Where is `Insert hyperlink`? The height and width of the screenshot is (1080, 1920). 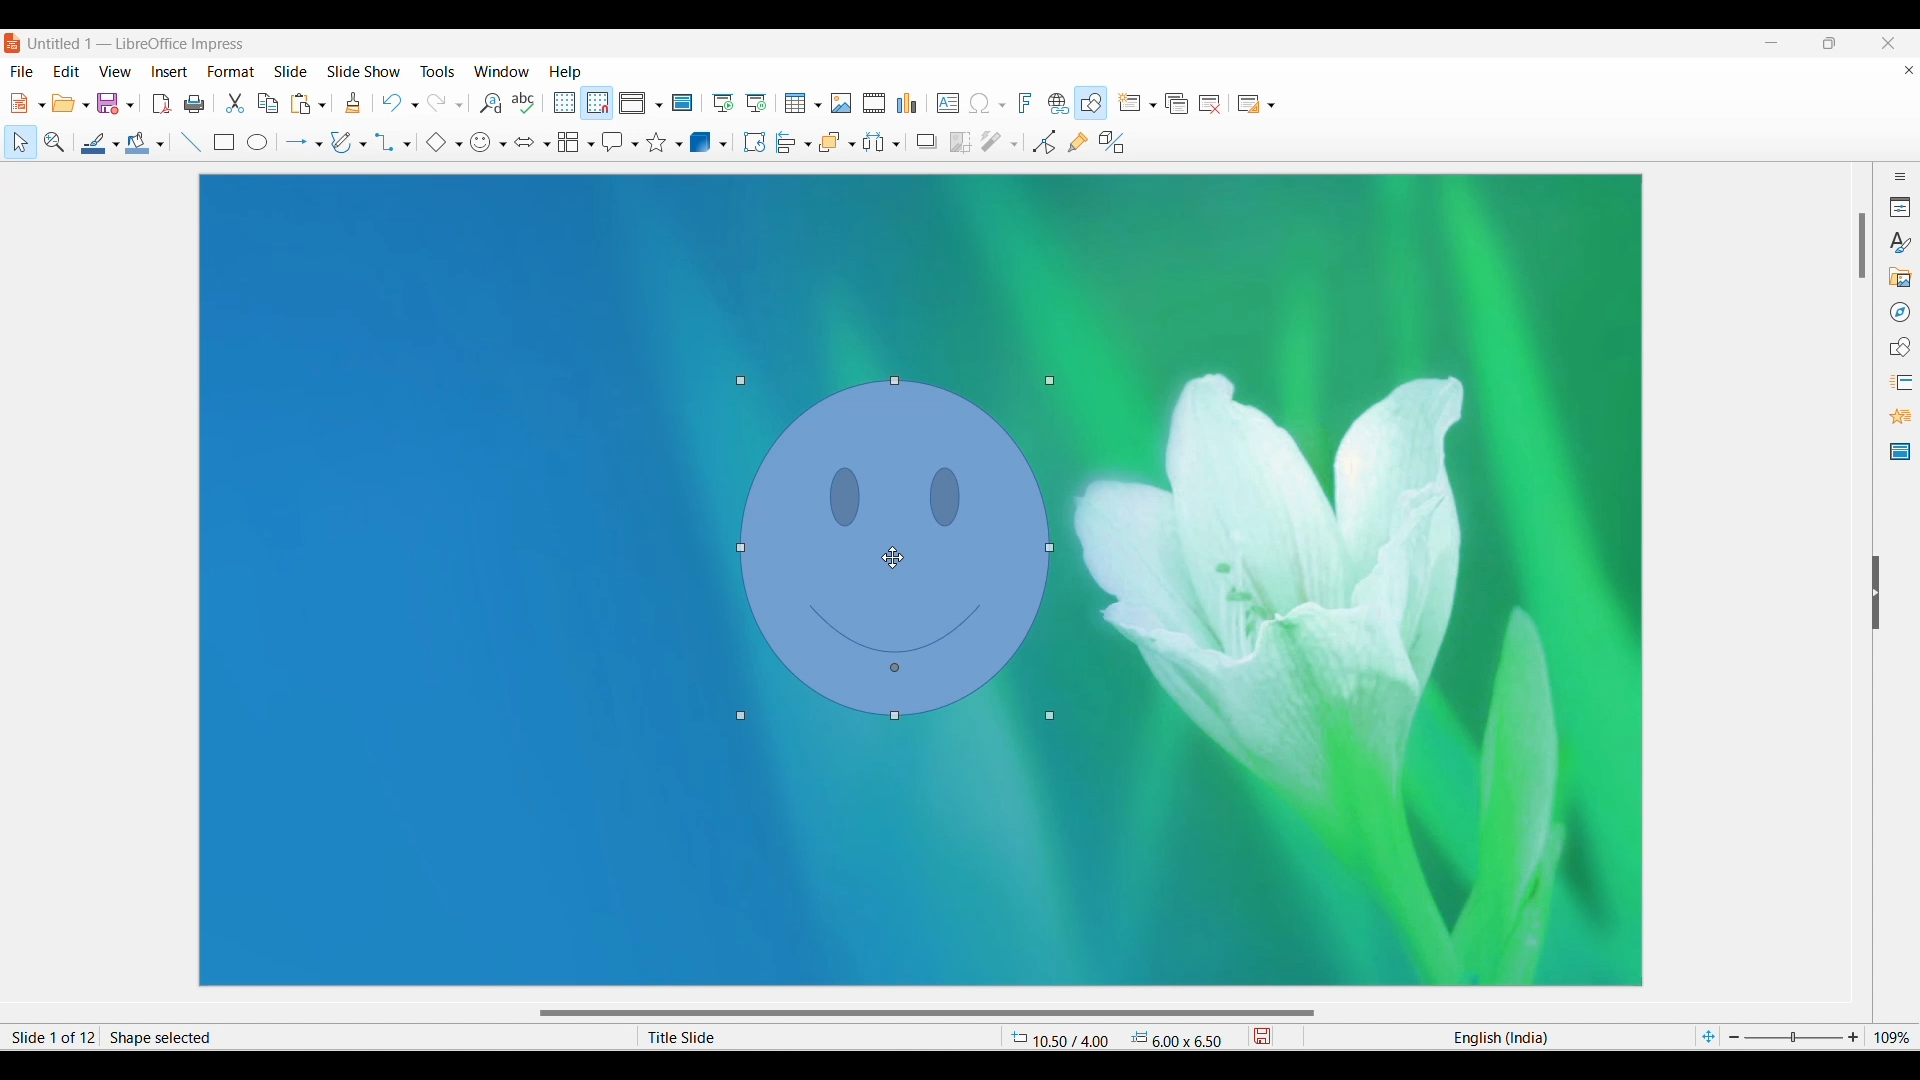
Insert hyperlink is located at coordinates (1059, 103).